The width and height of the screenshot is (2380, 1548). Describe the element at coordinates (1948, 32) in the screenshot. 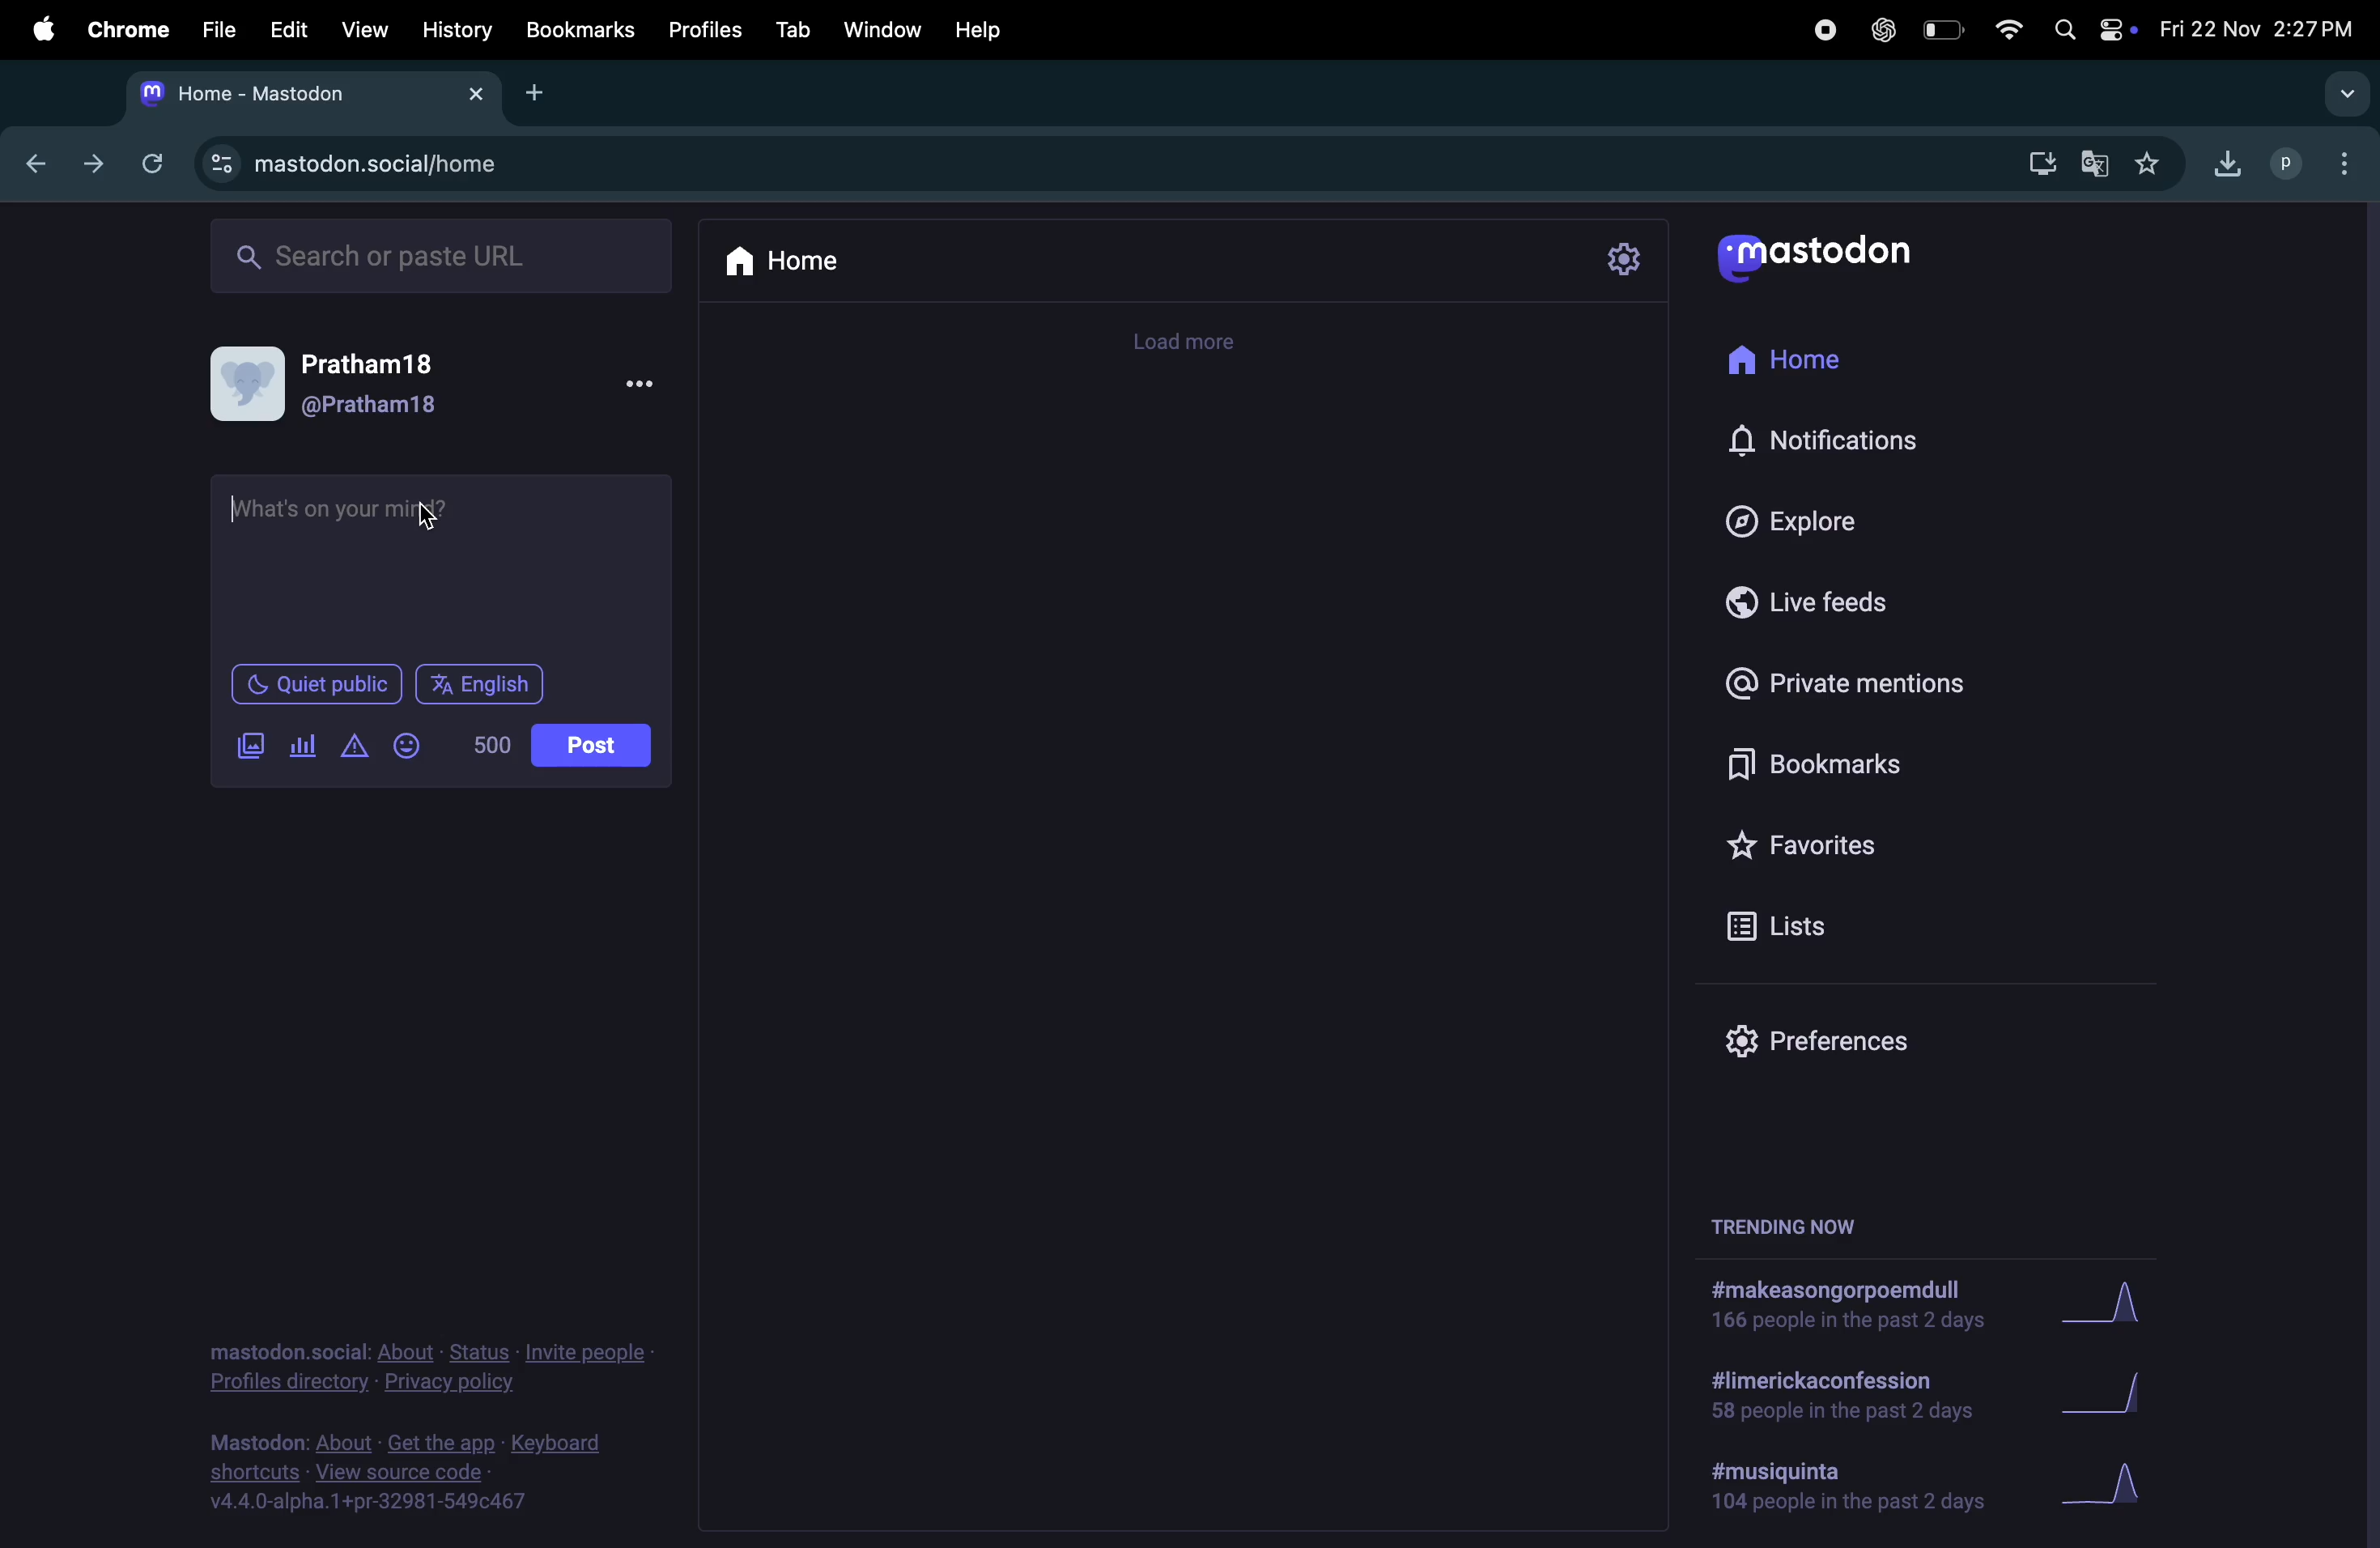

I see `battery` at that location.